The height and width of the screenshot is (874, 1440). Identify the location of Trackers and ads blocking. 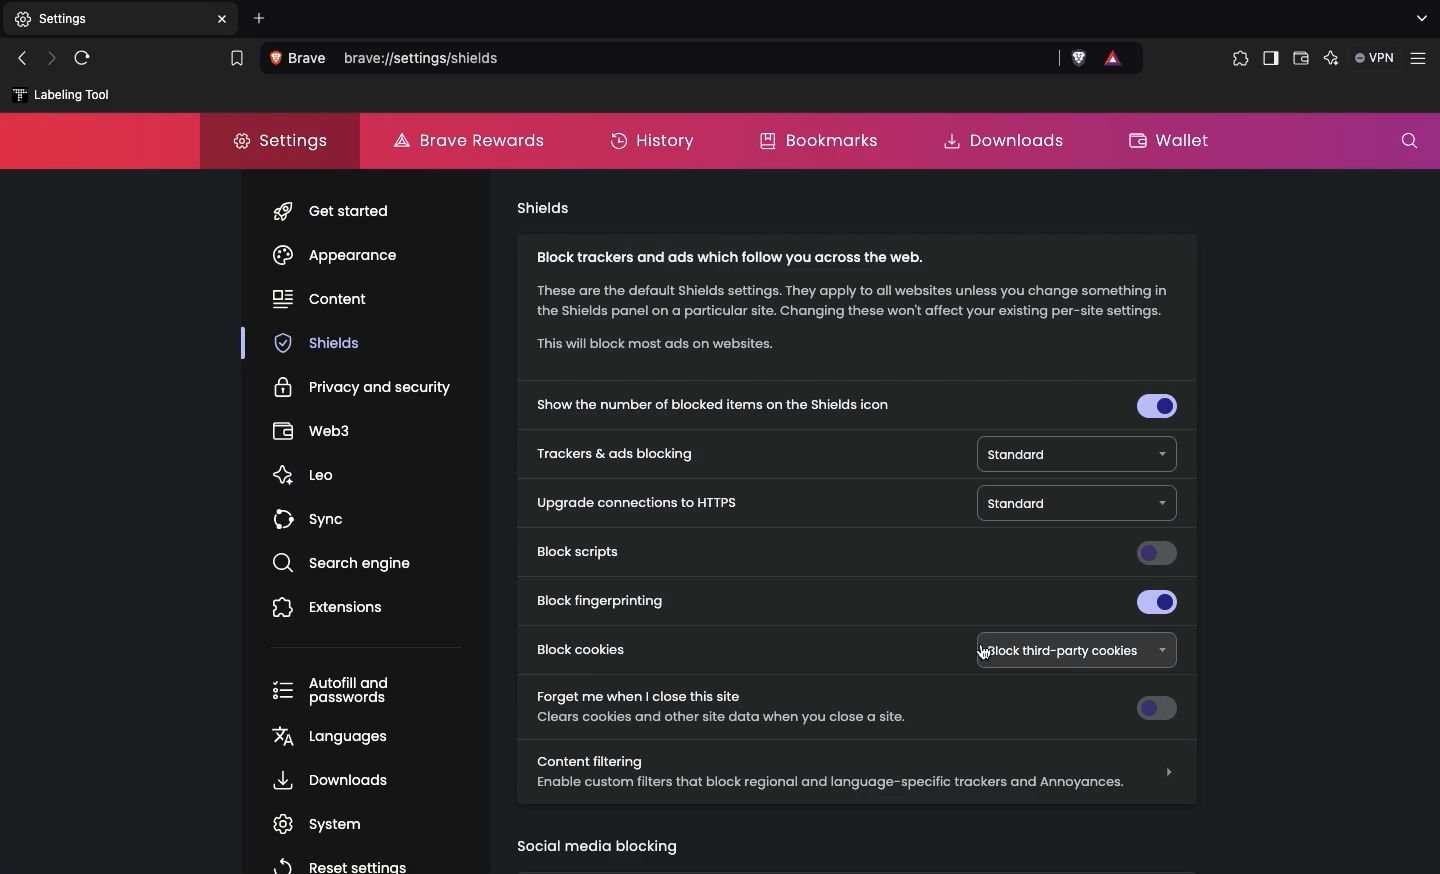
(618, 455).